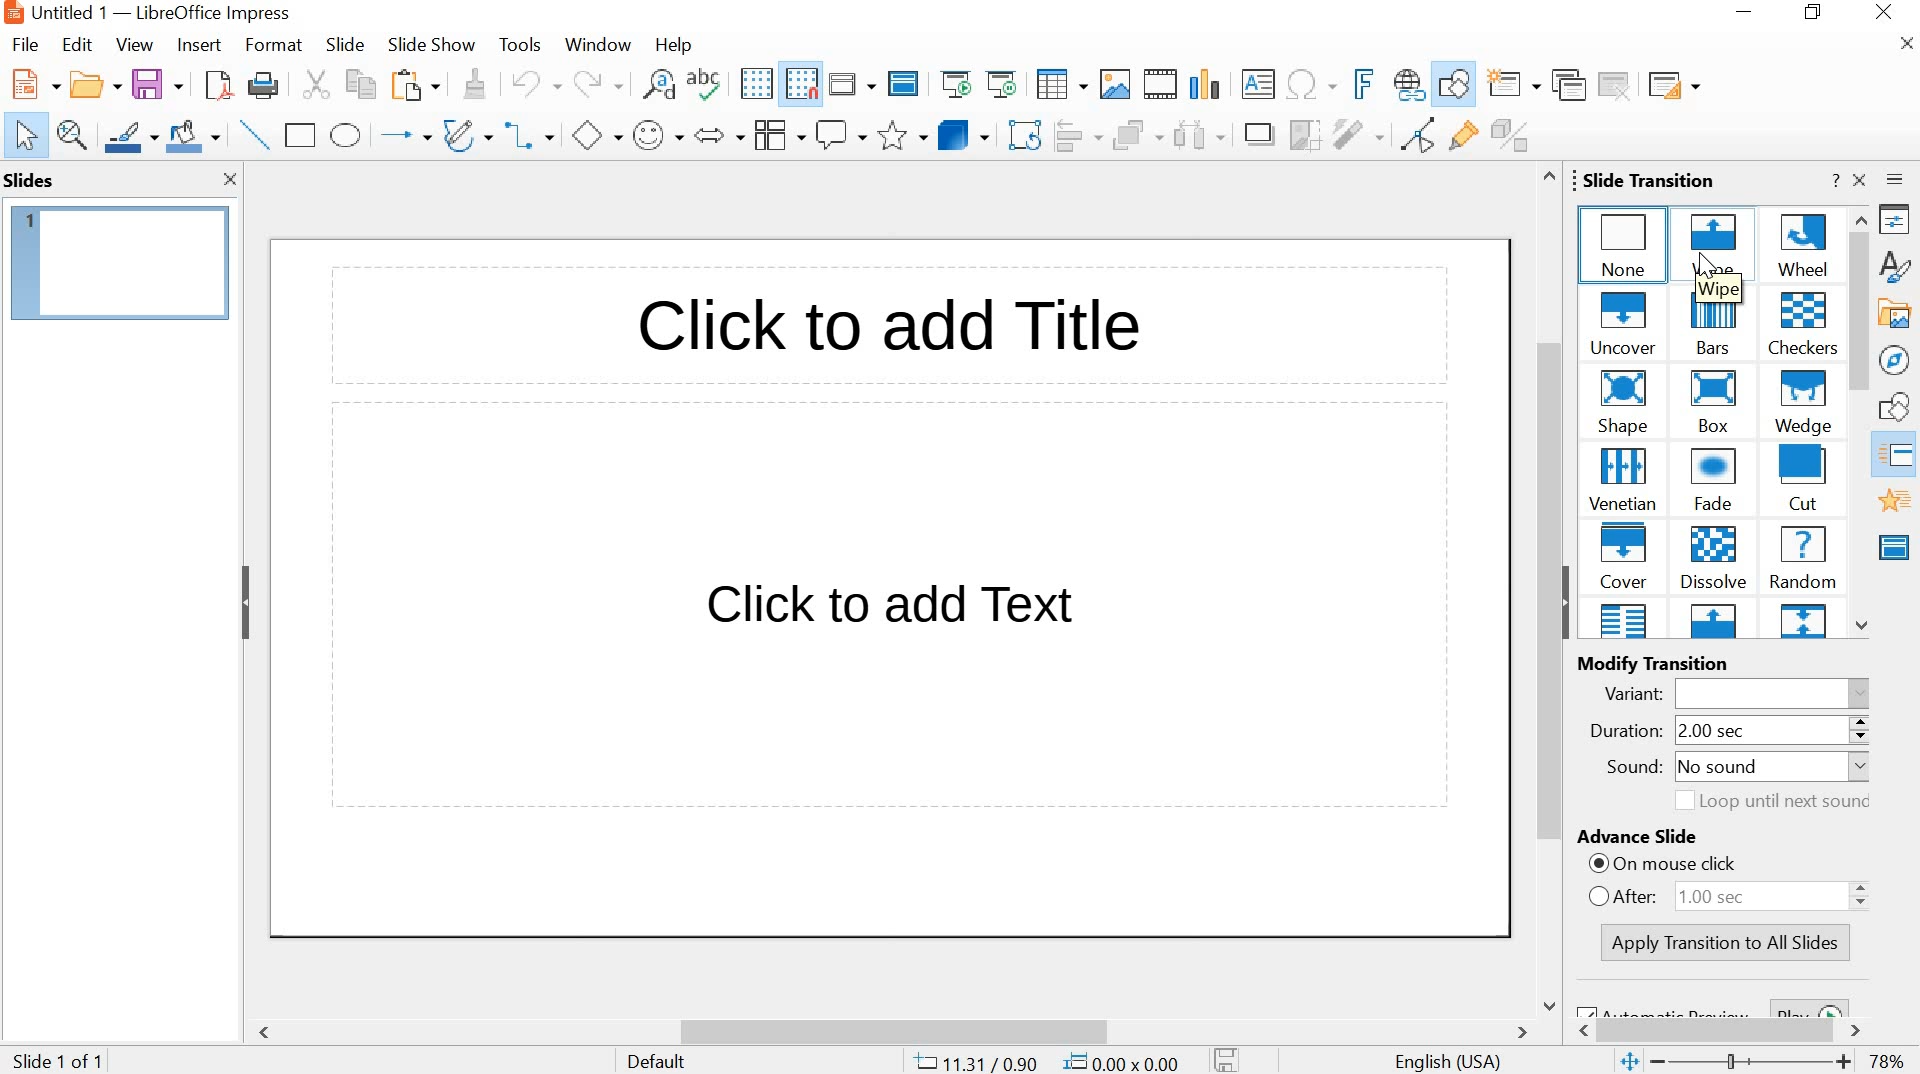  Describe the element at coordinates (1733, 1062) in the screenshot. I see `ZOOM OUT OR ZOOM IN` at that location.